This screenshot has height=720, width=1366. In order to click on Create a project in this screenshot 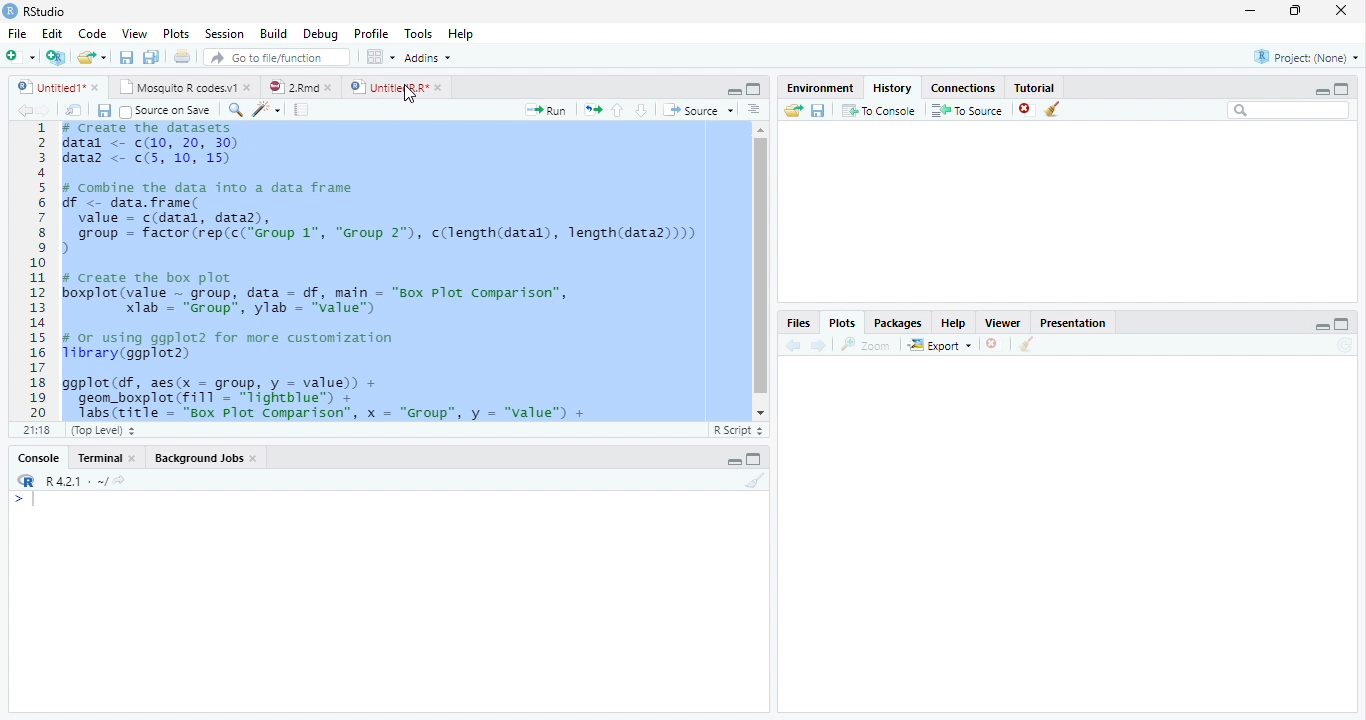, I will do `click(57, 56)`.